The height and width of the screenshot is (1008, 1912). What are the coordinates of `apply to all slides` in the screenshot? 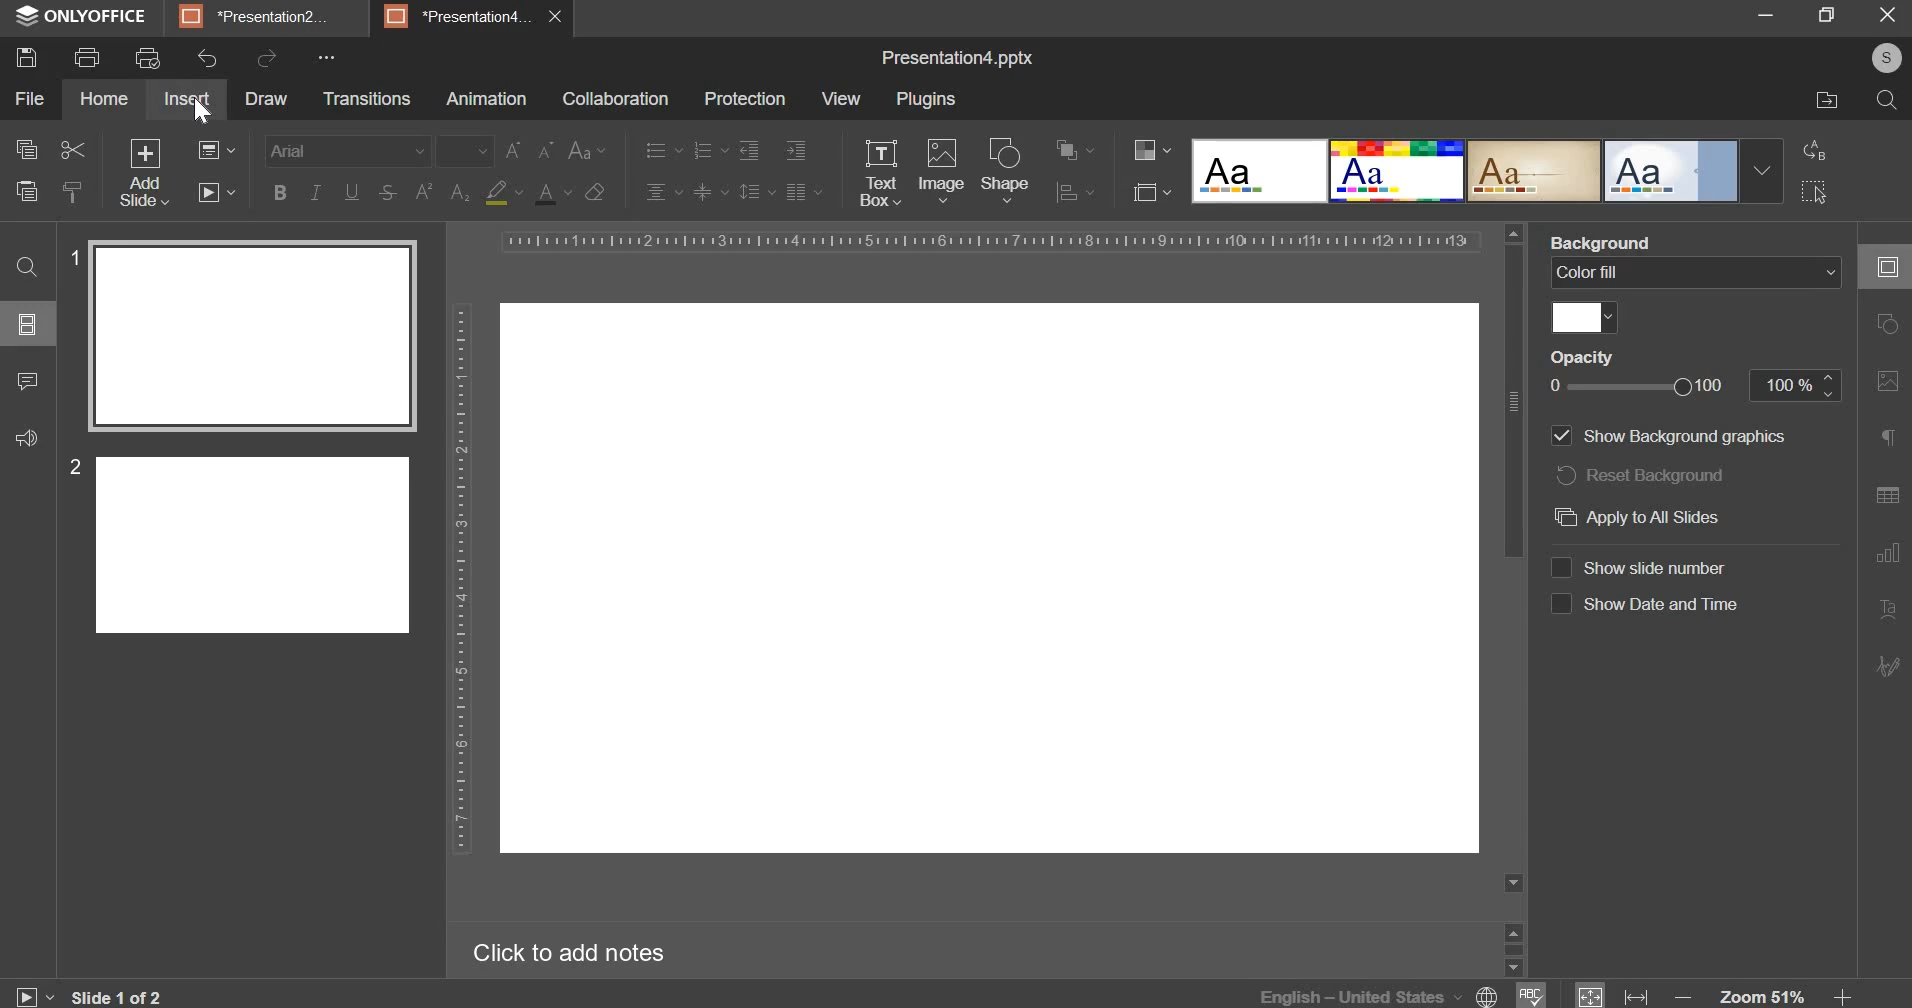 It's located at (1634, 516).